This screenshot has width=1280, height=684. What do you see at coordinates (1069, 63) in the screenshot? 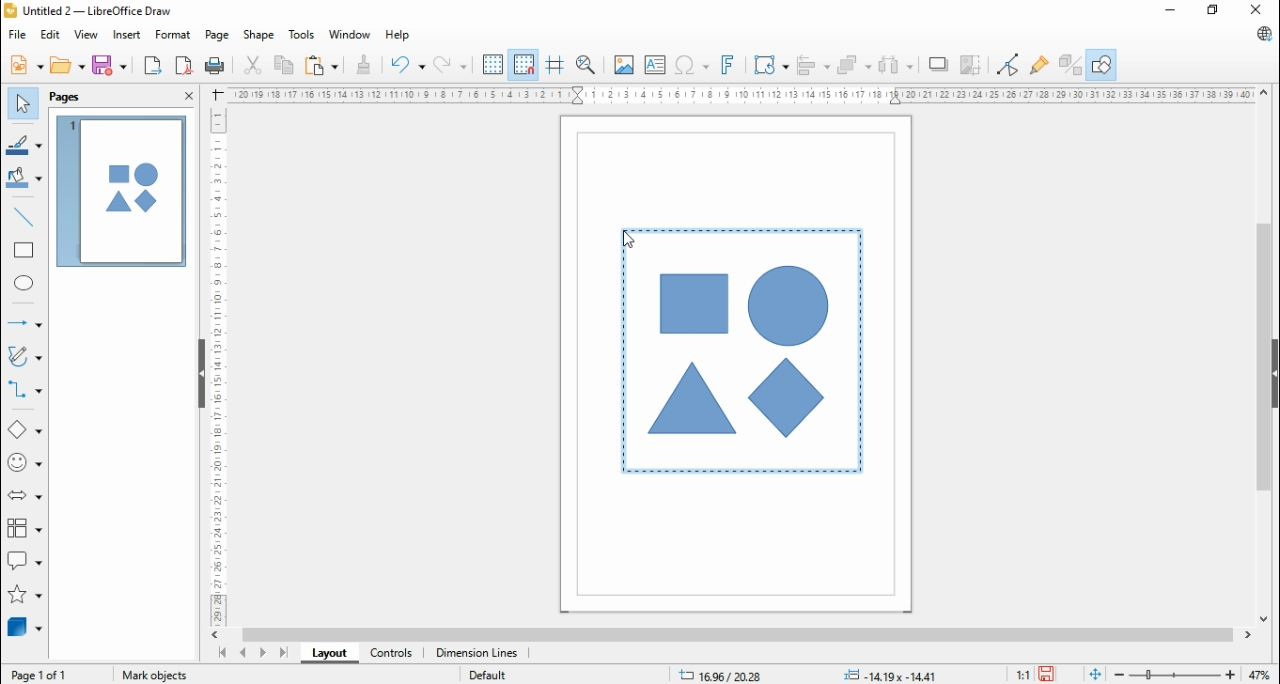
I see `toggle extrusions` at bounding box center [1069, 63].